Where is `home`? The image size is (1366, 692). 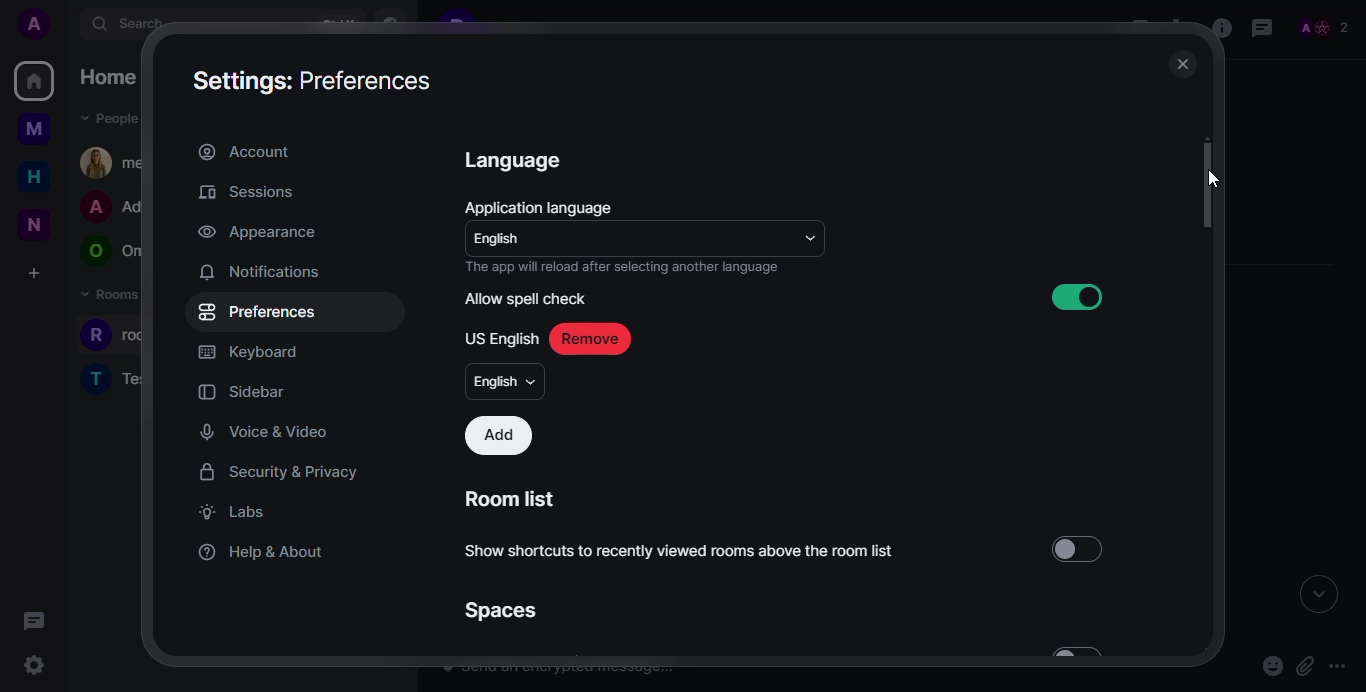 home is located at coordinates (35, 81).